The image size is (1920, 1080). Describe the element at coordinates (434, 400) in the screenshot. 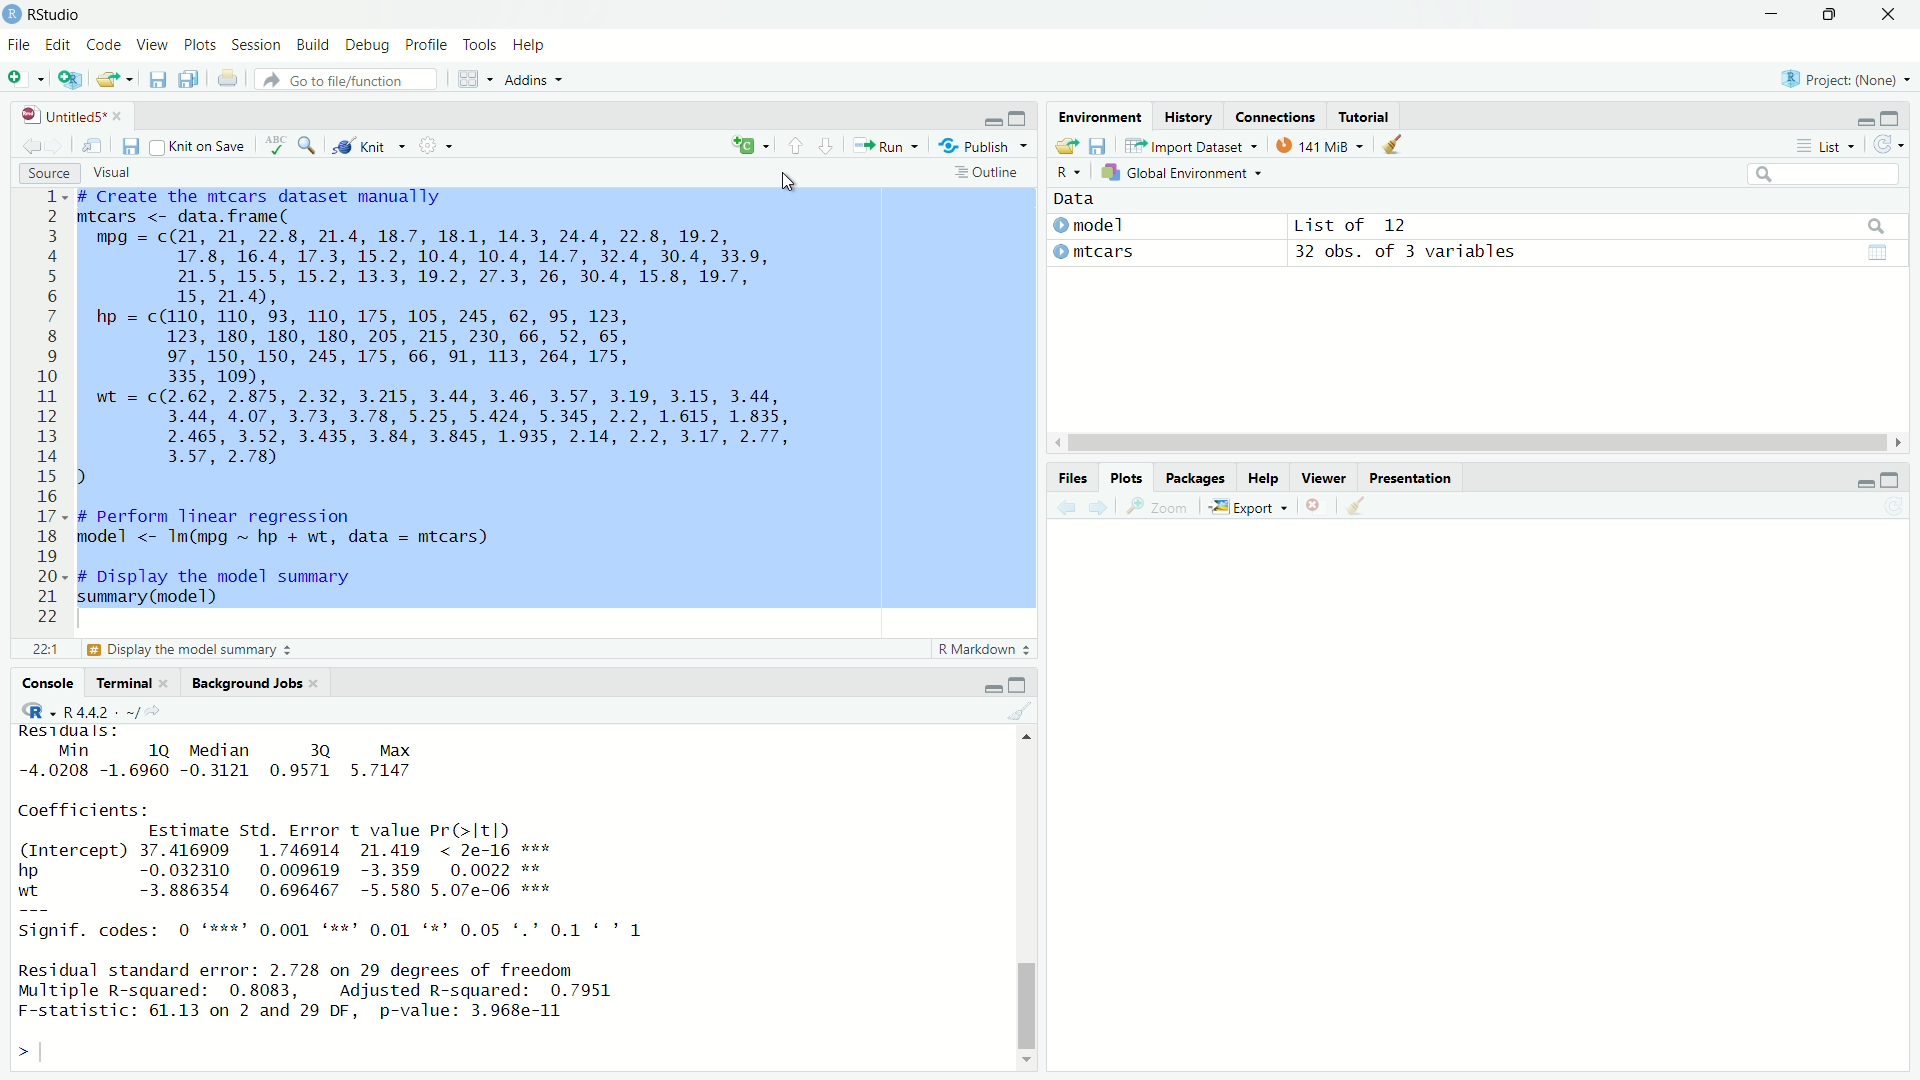

I see `# Create the mtcars dataset manually
mtcars <- data. frame(
mpg = c(21, 21, 22.8, 21.4, 18.7, 18.1, 14.3, 24.4, 22.8, 19.2,
17.8, 16.4, 17.3, 15.2, 10.4, 10.4, 14.7, 32.4, 30.4, 33.9,
21.5, 15.5, 15.2, 13.3, 19.2, 27.3, 26, 30.4, 15.8, 19.7,
15, 21.4),
hp = c(110, 110, 93, 110, 175, 105, 245, 62, 95, 123,
123, 180, 180, 180, 205, 215, 230, 66, 52, 65,
97, 150, 150, 245, 175, 66, 91, 113, 264, 175,
335, 109),
wt = c(2.62, 2.875, 2.32, 3.215, 3.44, 3.46, 3.57, 3.19, 3.15, 3.44,
3.44, 4.07, 3.73, 3.78, 5.25, 5.424, 5.345, 2.2, 1.615, 1.835,
2.465, 3.52, 3.435, 3.84, 3.845, 1.935, 2.14, 2.2, 3.17, 2.77,
3.57, 2.78)
) I
# perform linear regression
model <- Im(mpg ~ hp + wt, data = mtcars)
# Display the model summary
summary (model)` at that location.